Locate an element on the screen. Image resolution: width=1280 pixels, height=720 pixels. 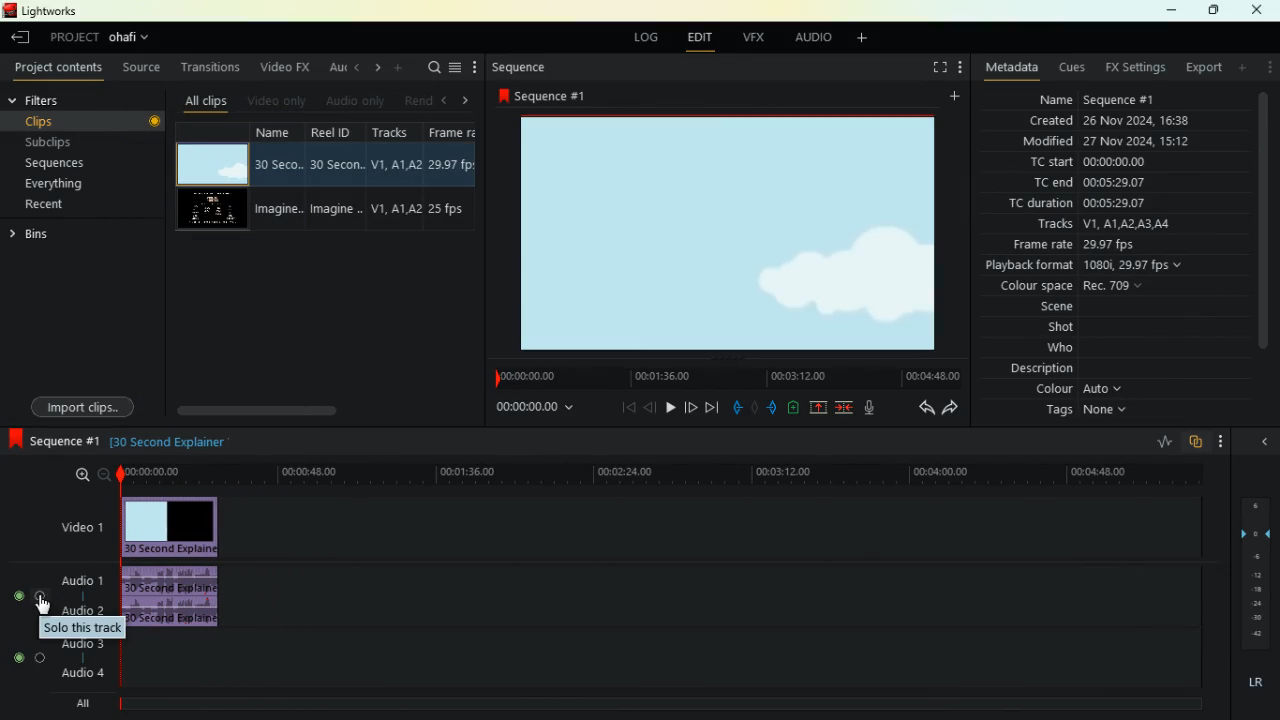
pull is located at coordinates (736, 409).